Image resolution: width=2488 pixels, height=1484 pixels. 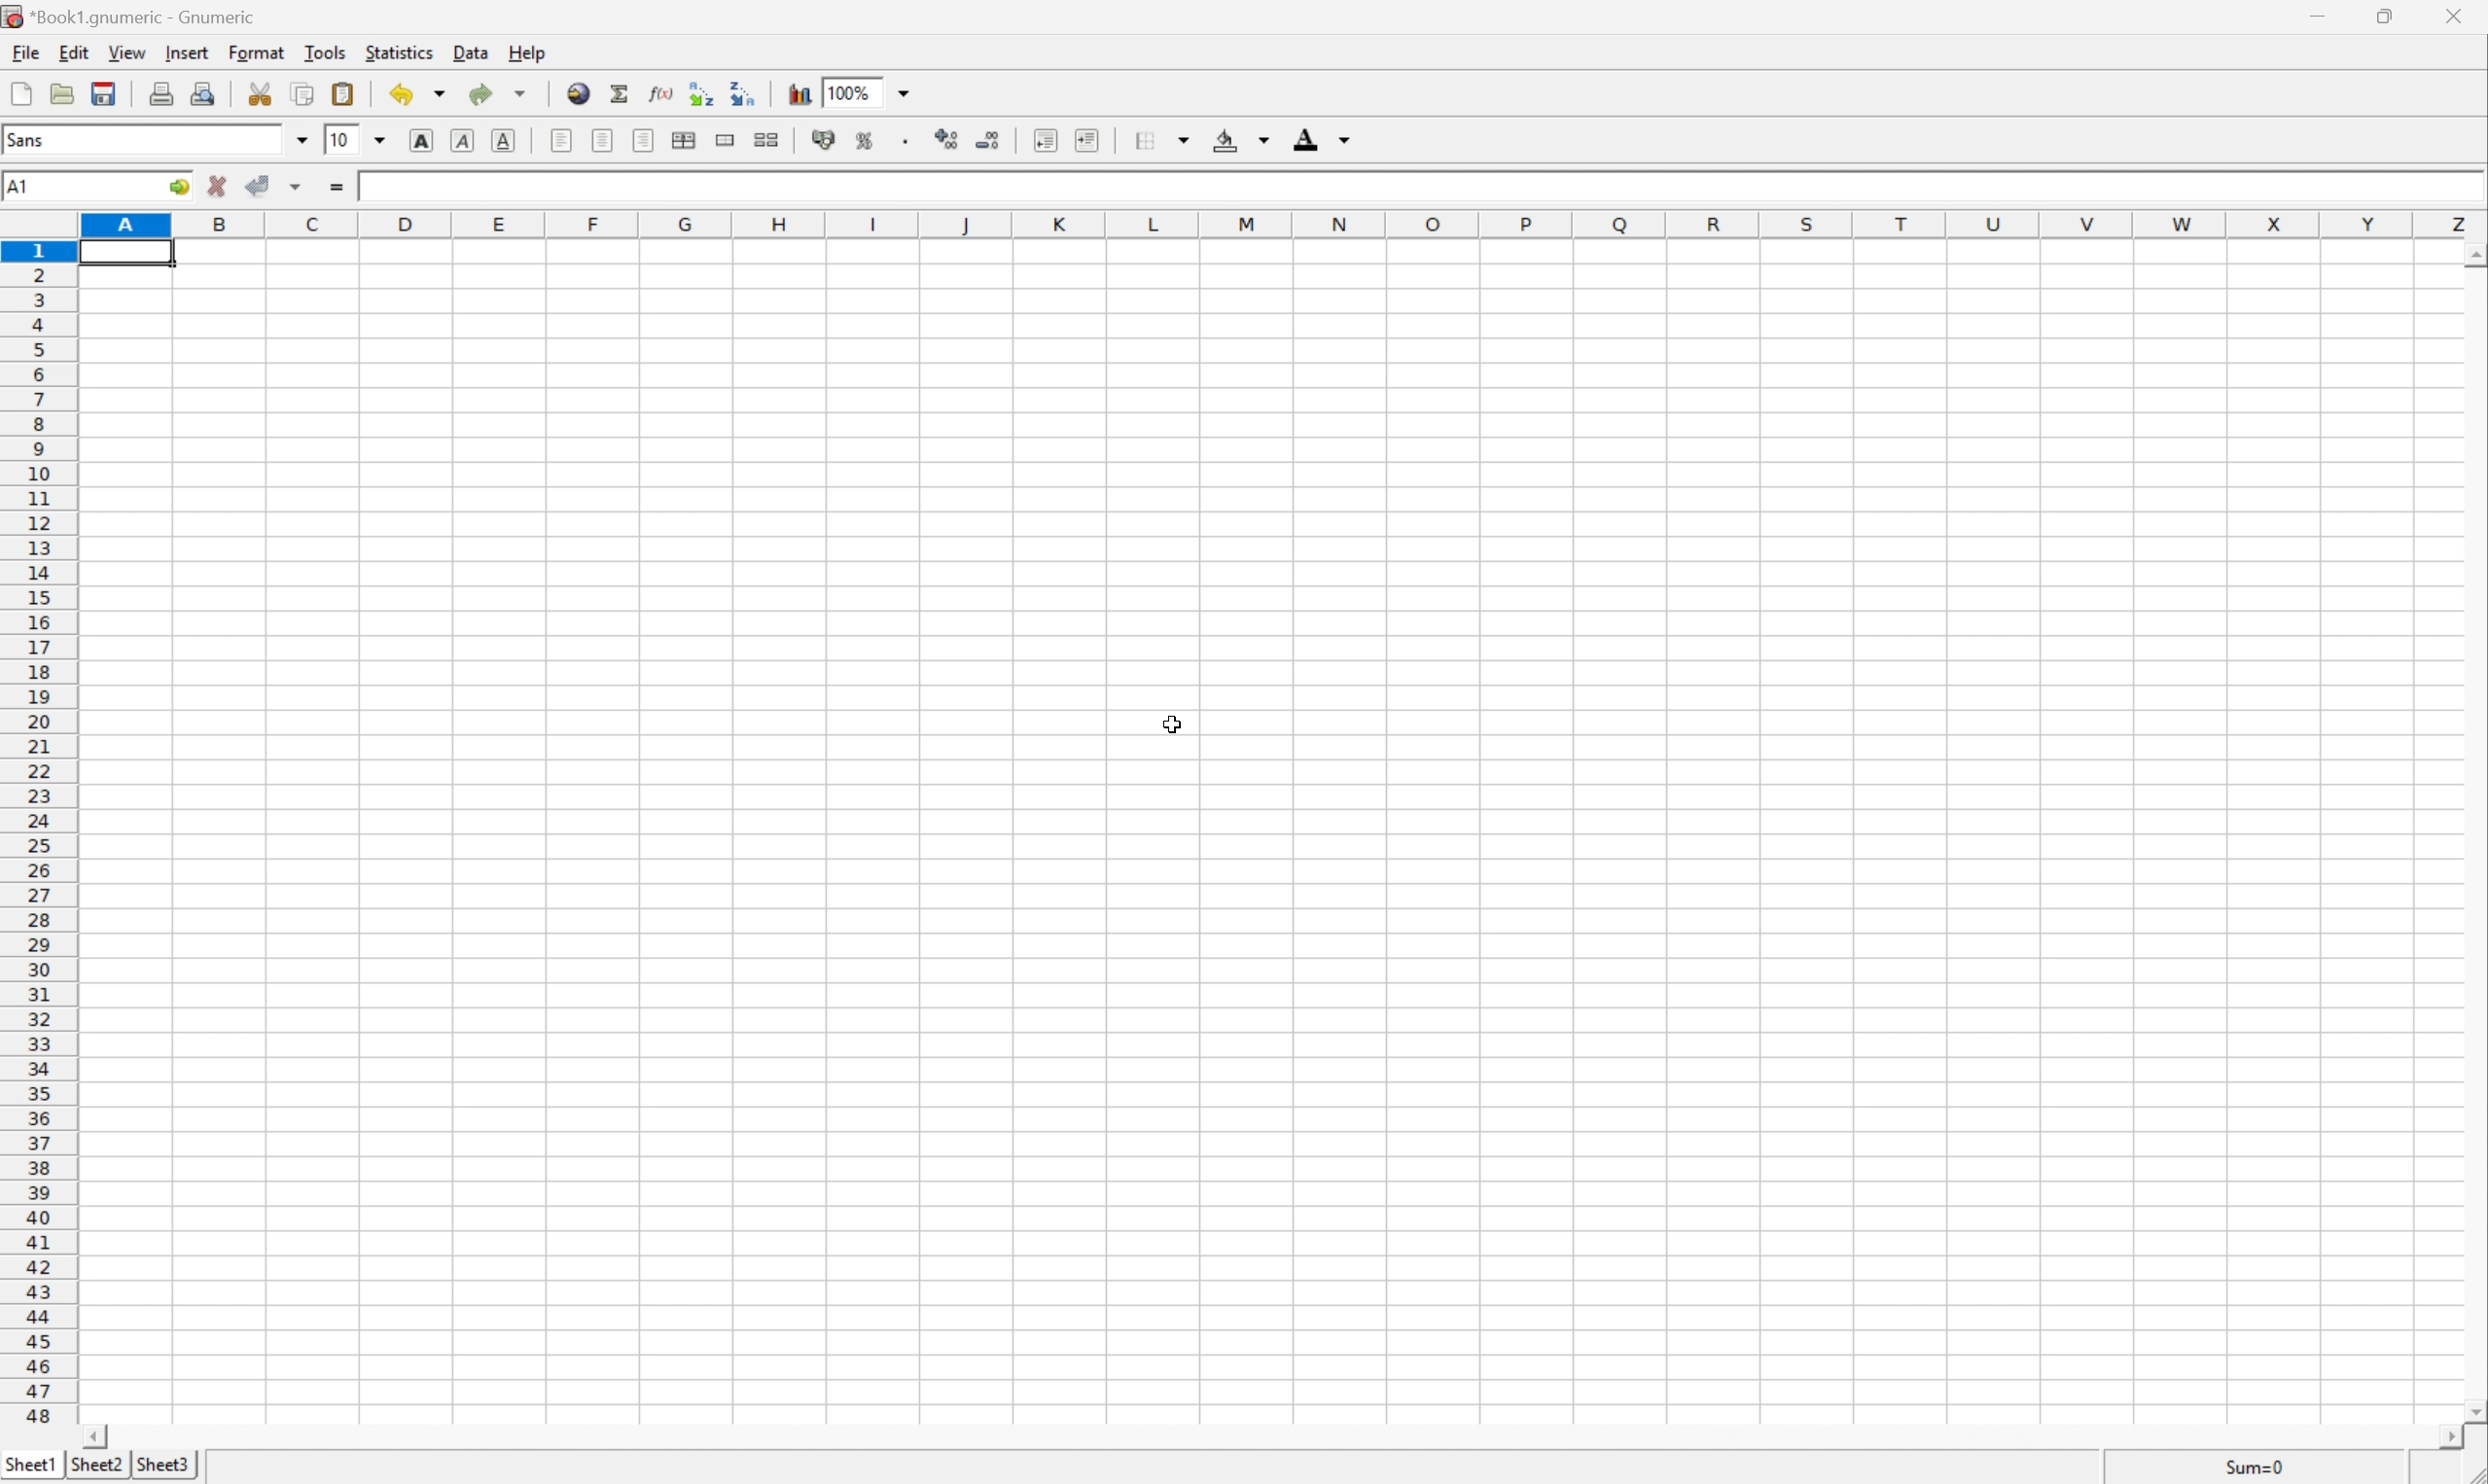 What do you see at coordinates (380, 139) in the screenshot?
I see `Drop Down` at bounding box center [380, 139].